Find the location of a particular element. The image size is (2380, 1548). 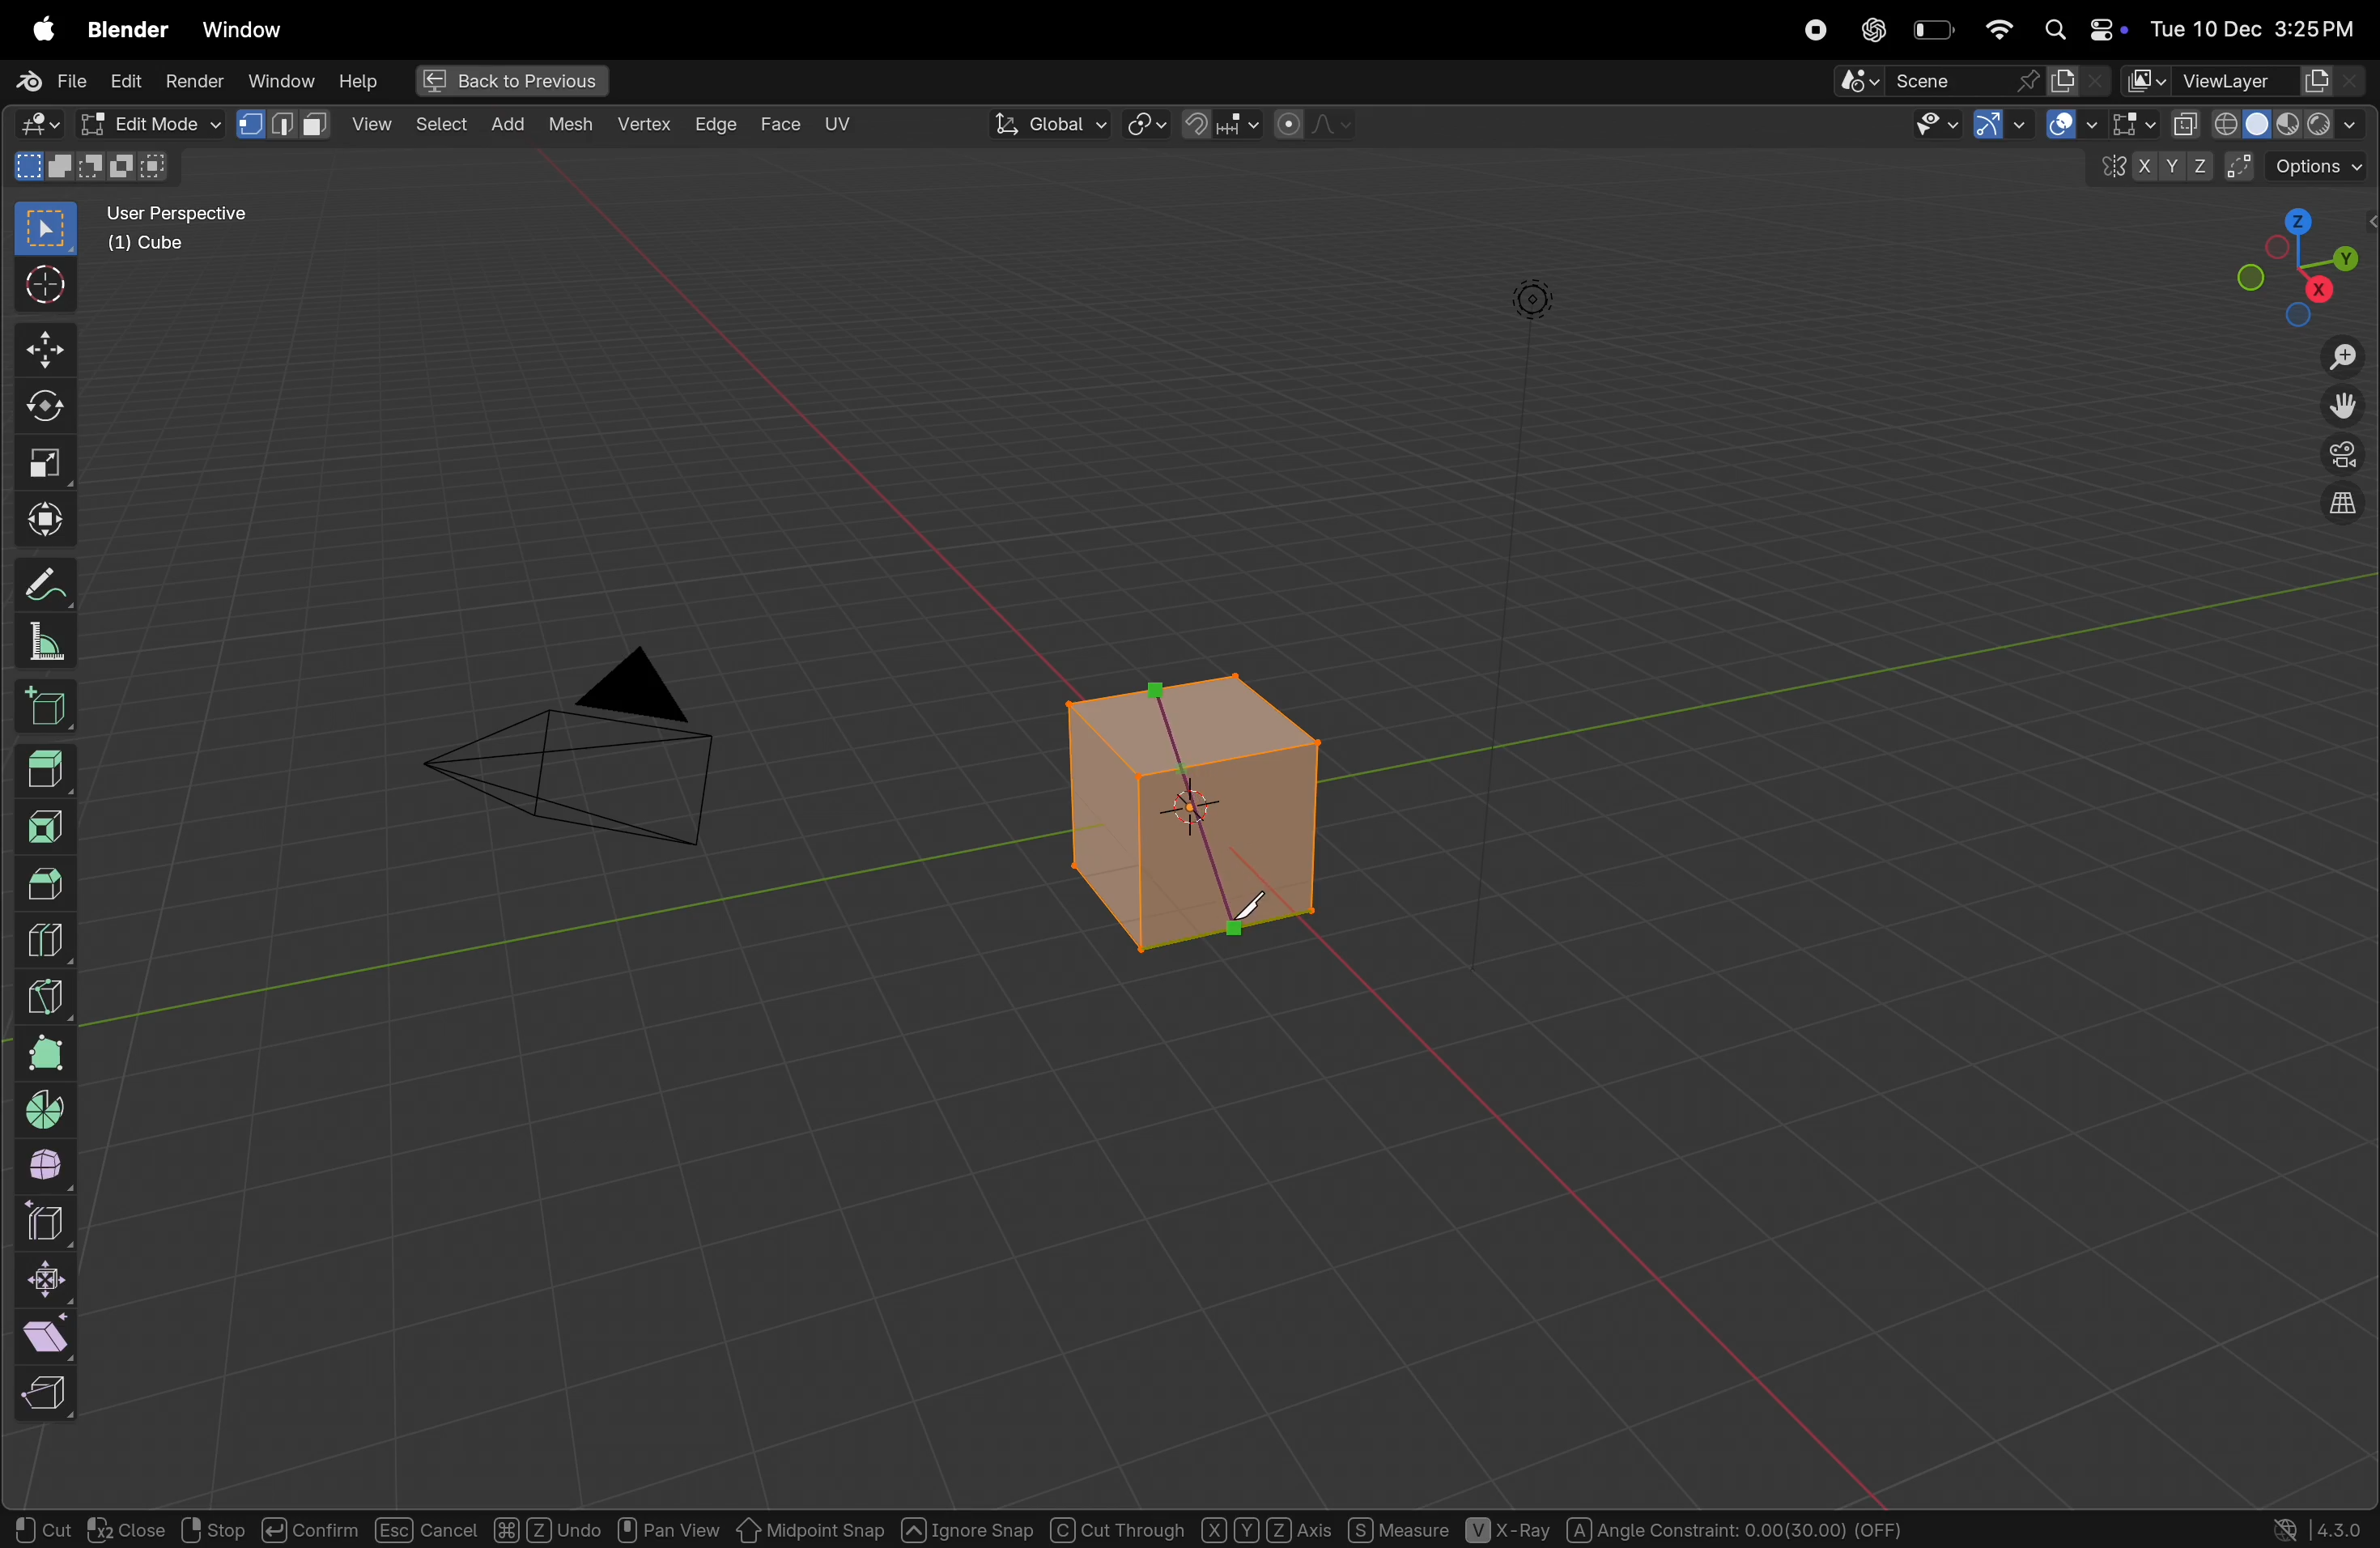

Stop is located at coordinates (210, 1529).